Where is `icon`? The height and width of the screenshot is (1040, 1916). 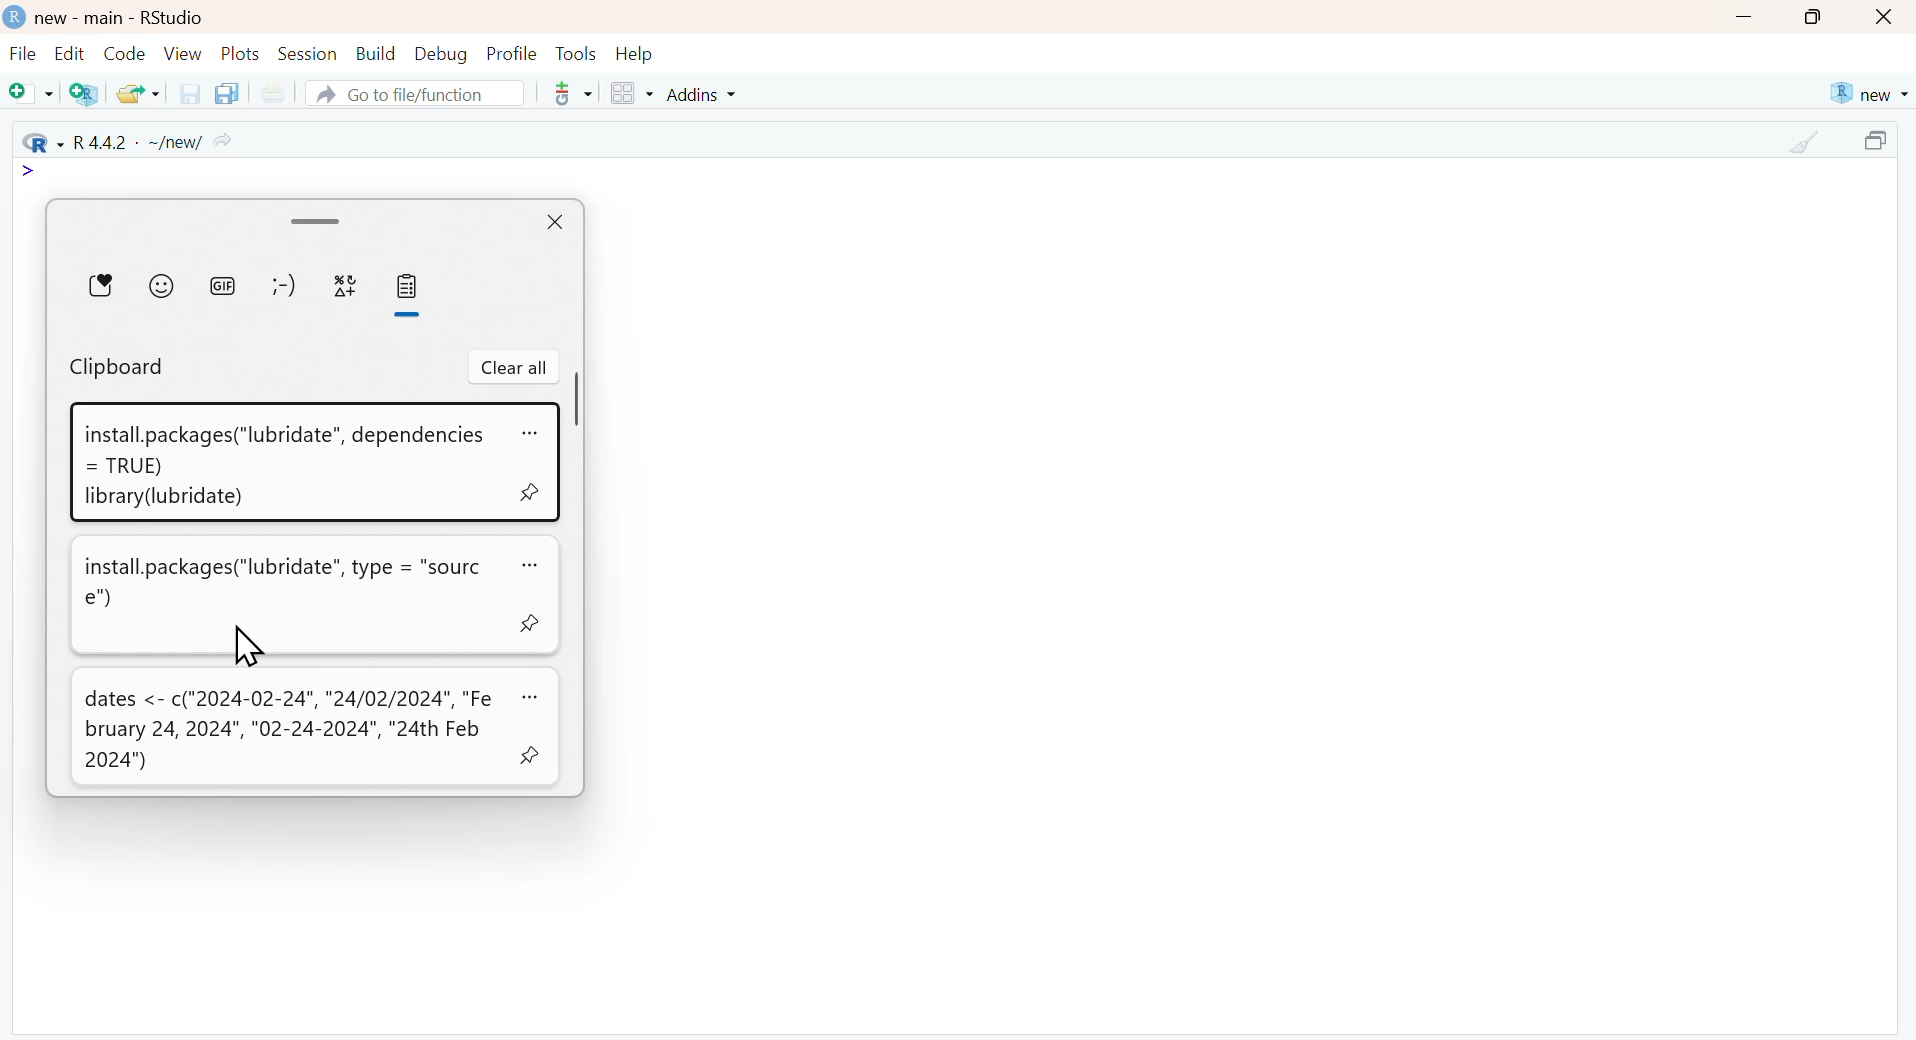
icon is located at coordinates (30, 172).